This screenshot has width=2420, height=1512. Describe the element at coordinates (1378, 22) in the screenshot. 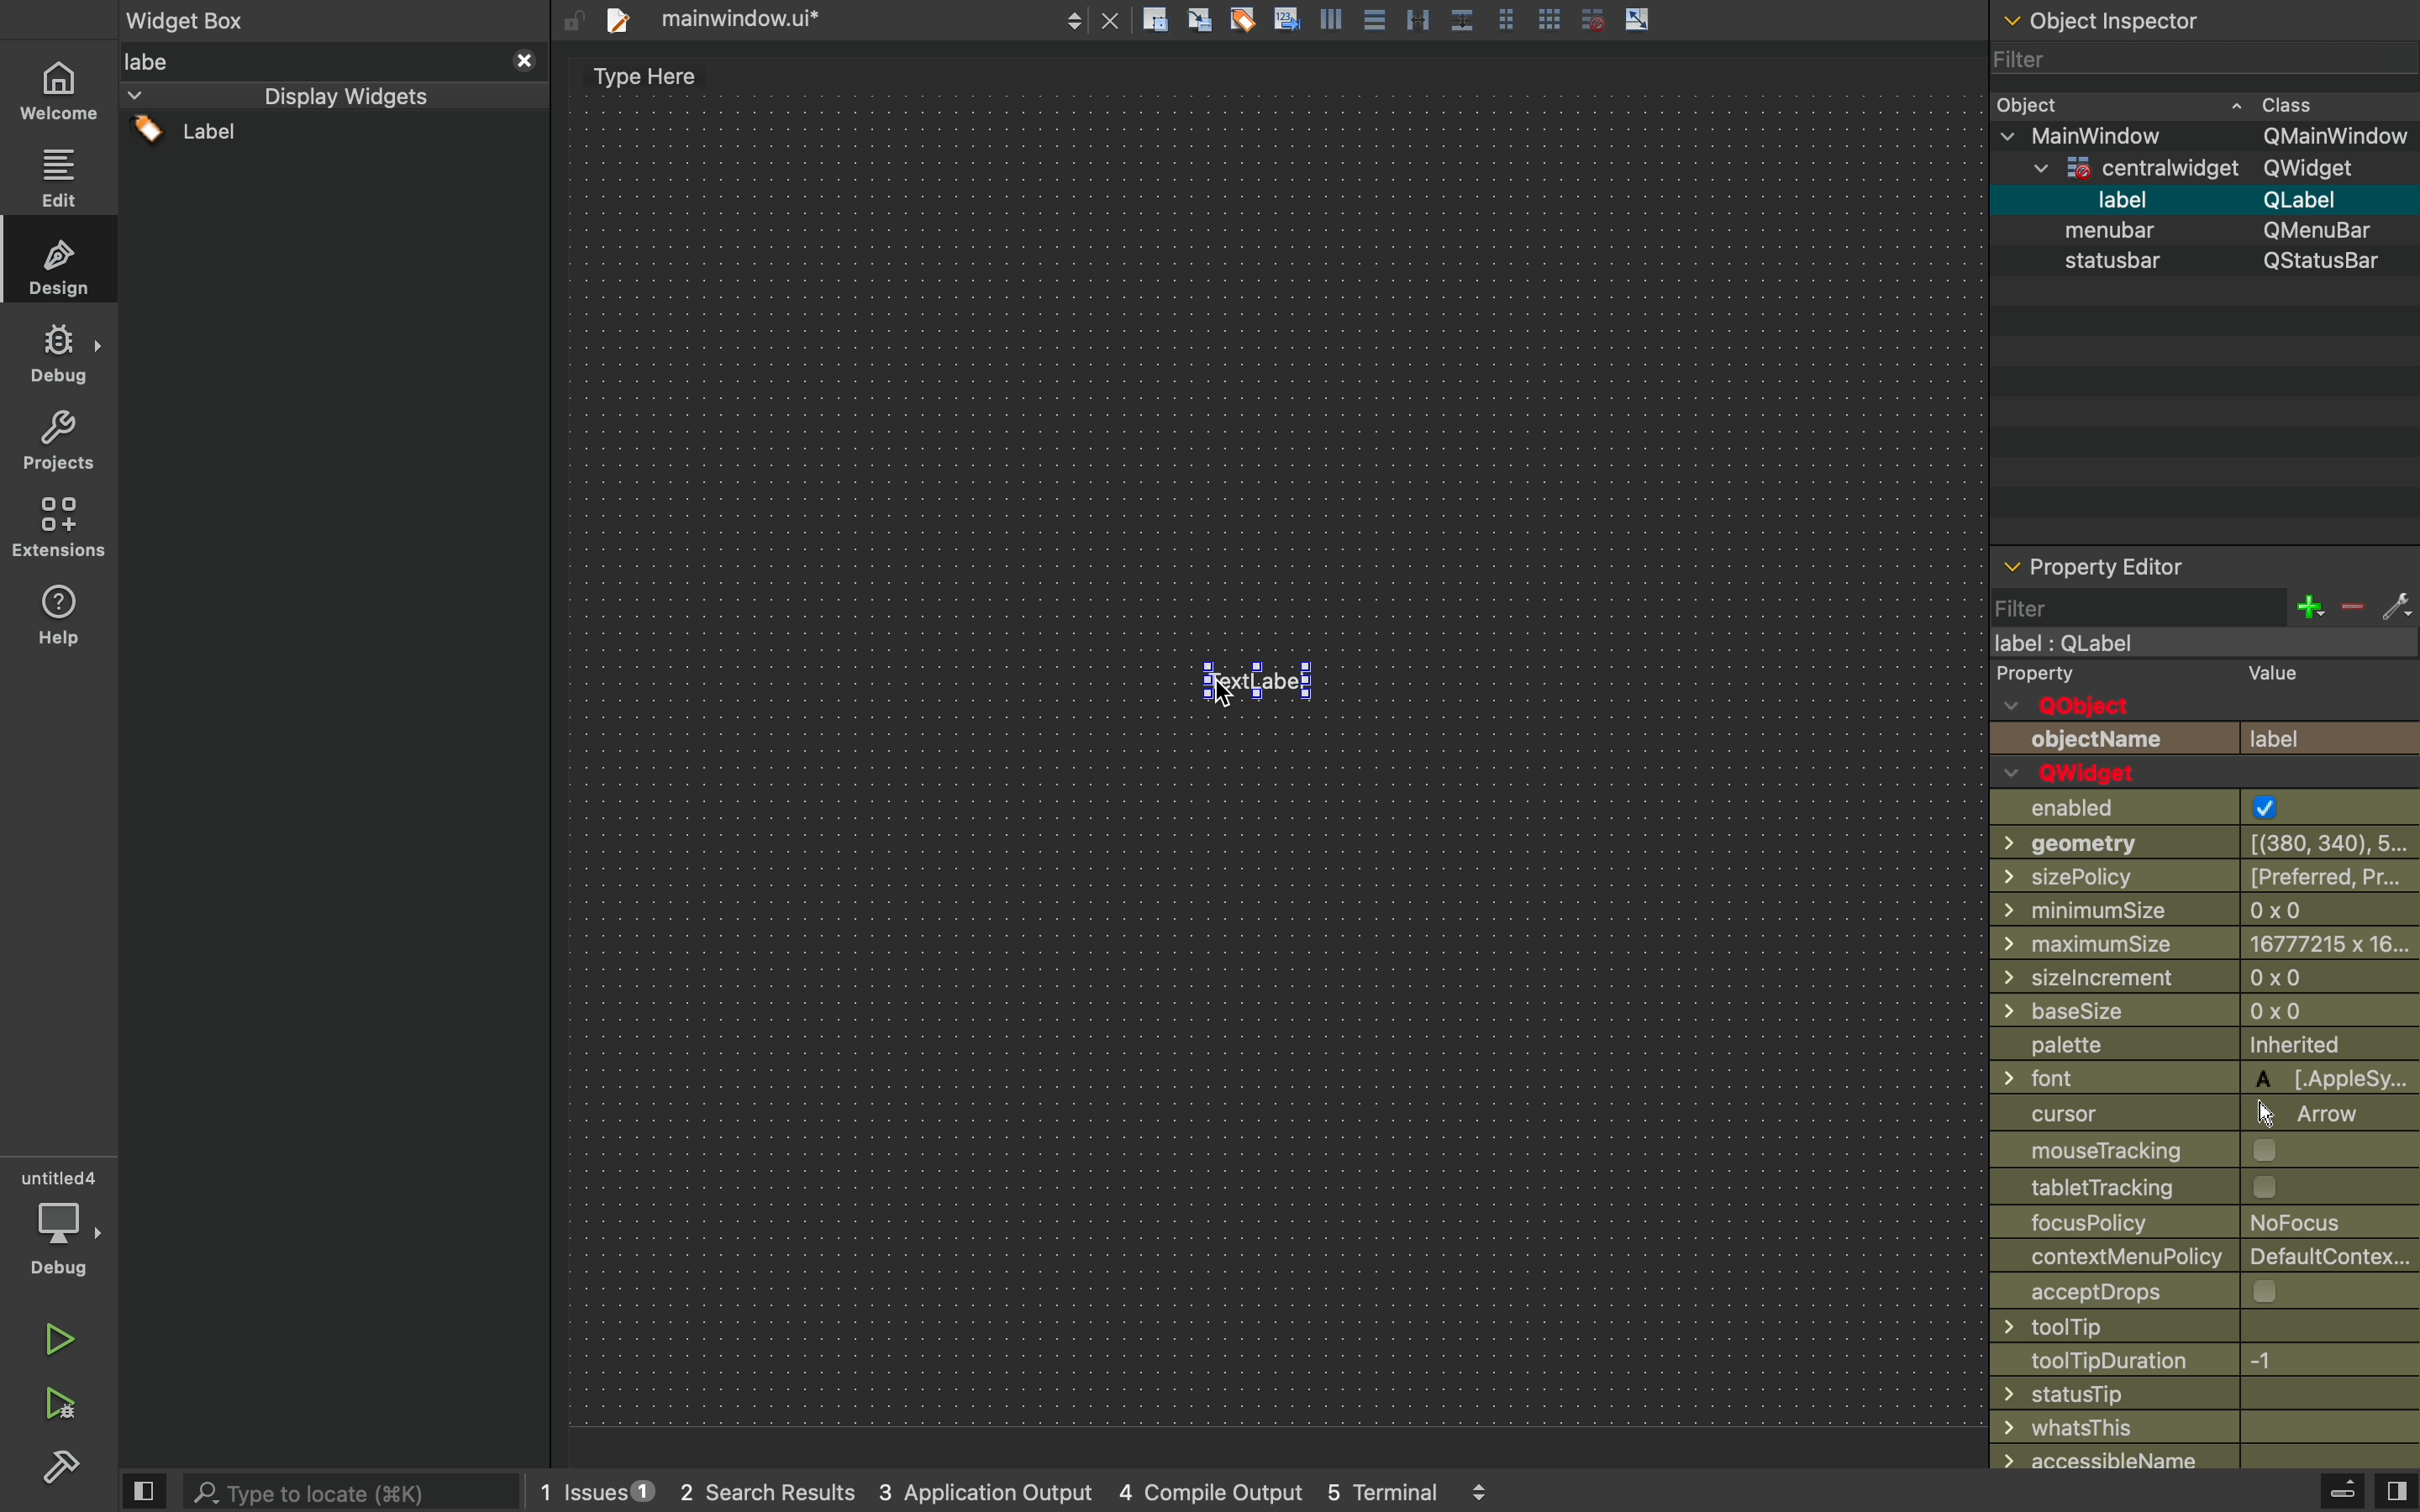

I see `Pages` at that location.